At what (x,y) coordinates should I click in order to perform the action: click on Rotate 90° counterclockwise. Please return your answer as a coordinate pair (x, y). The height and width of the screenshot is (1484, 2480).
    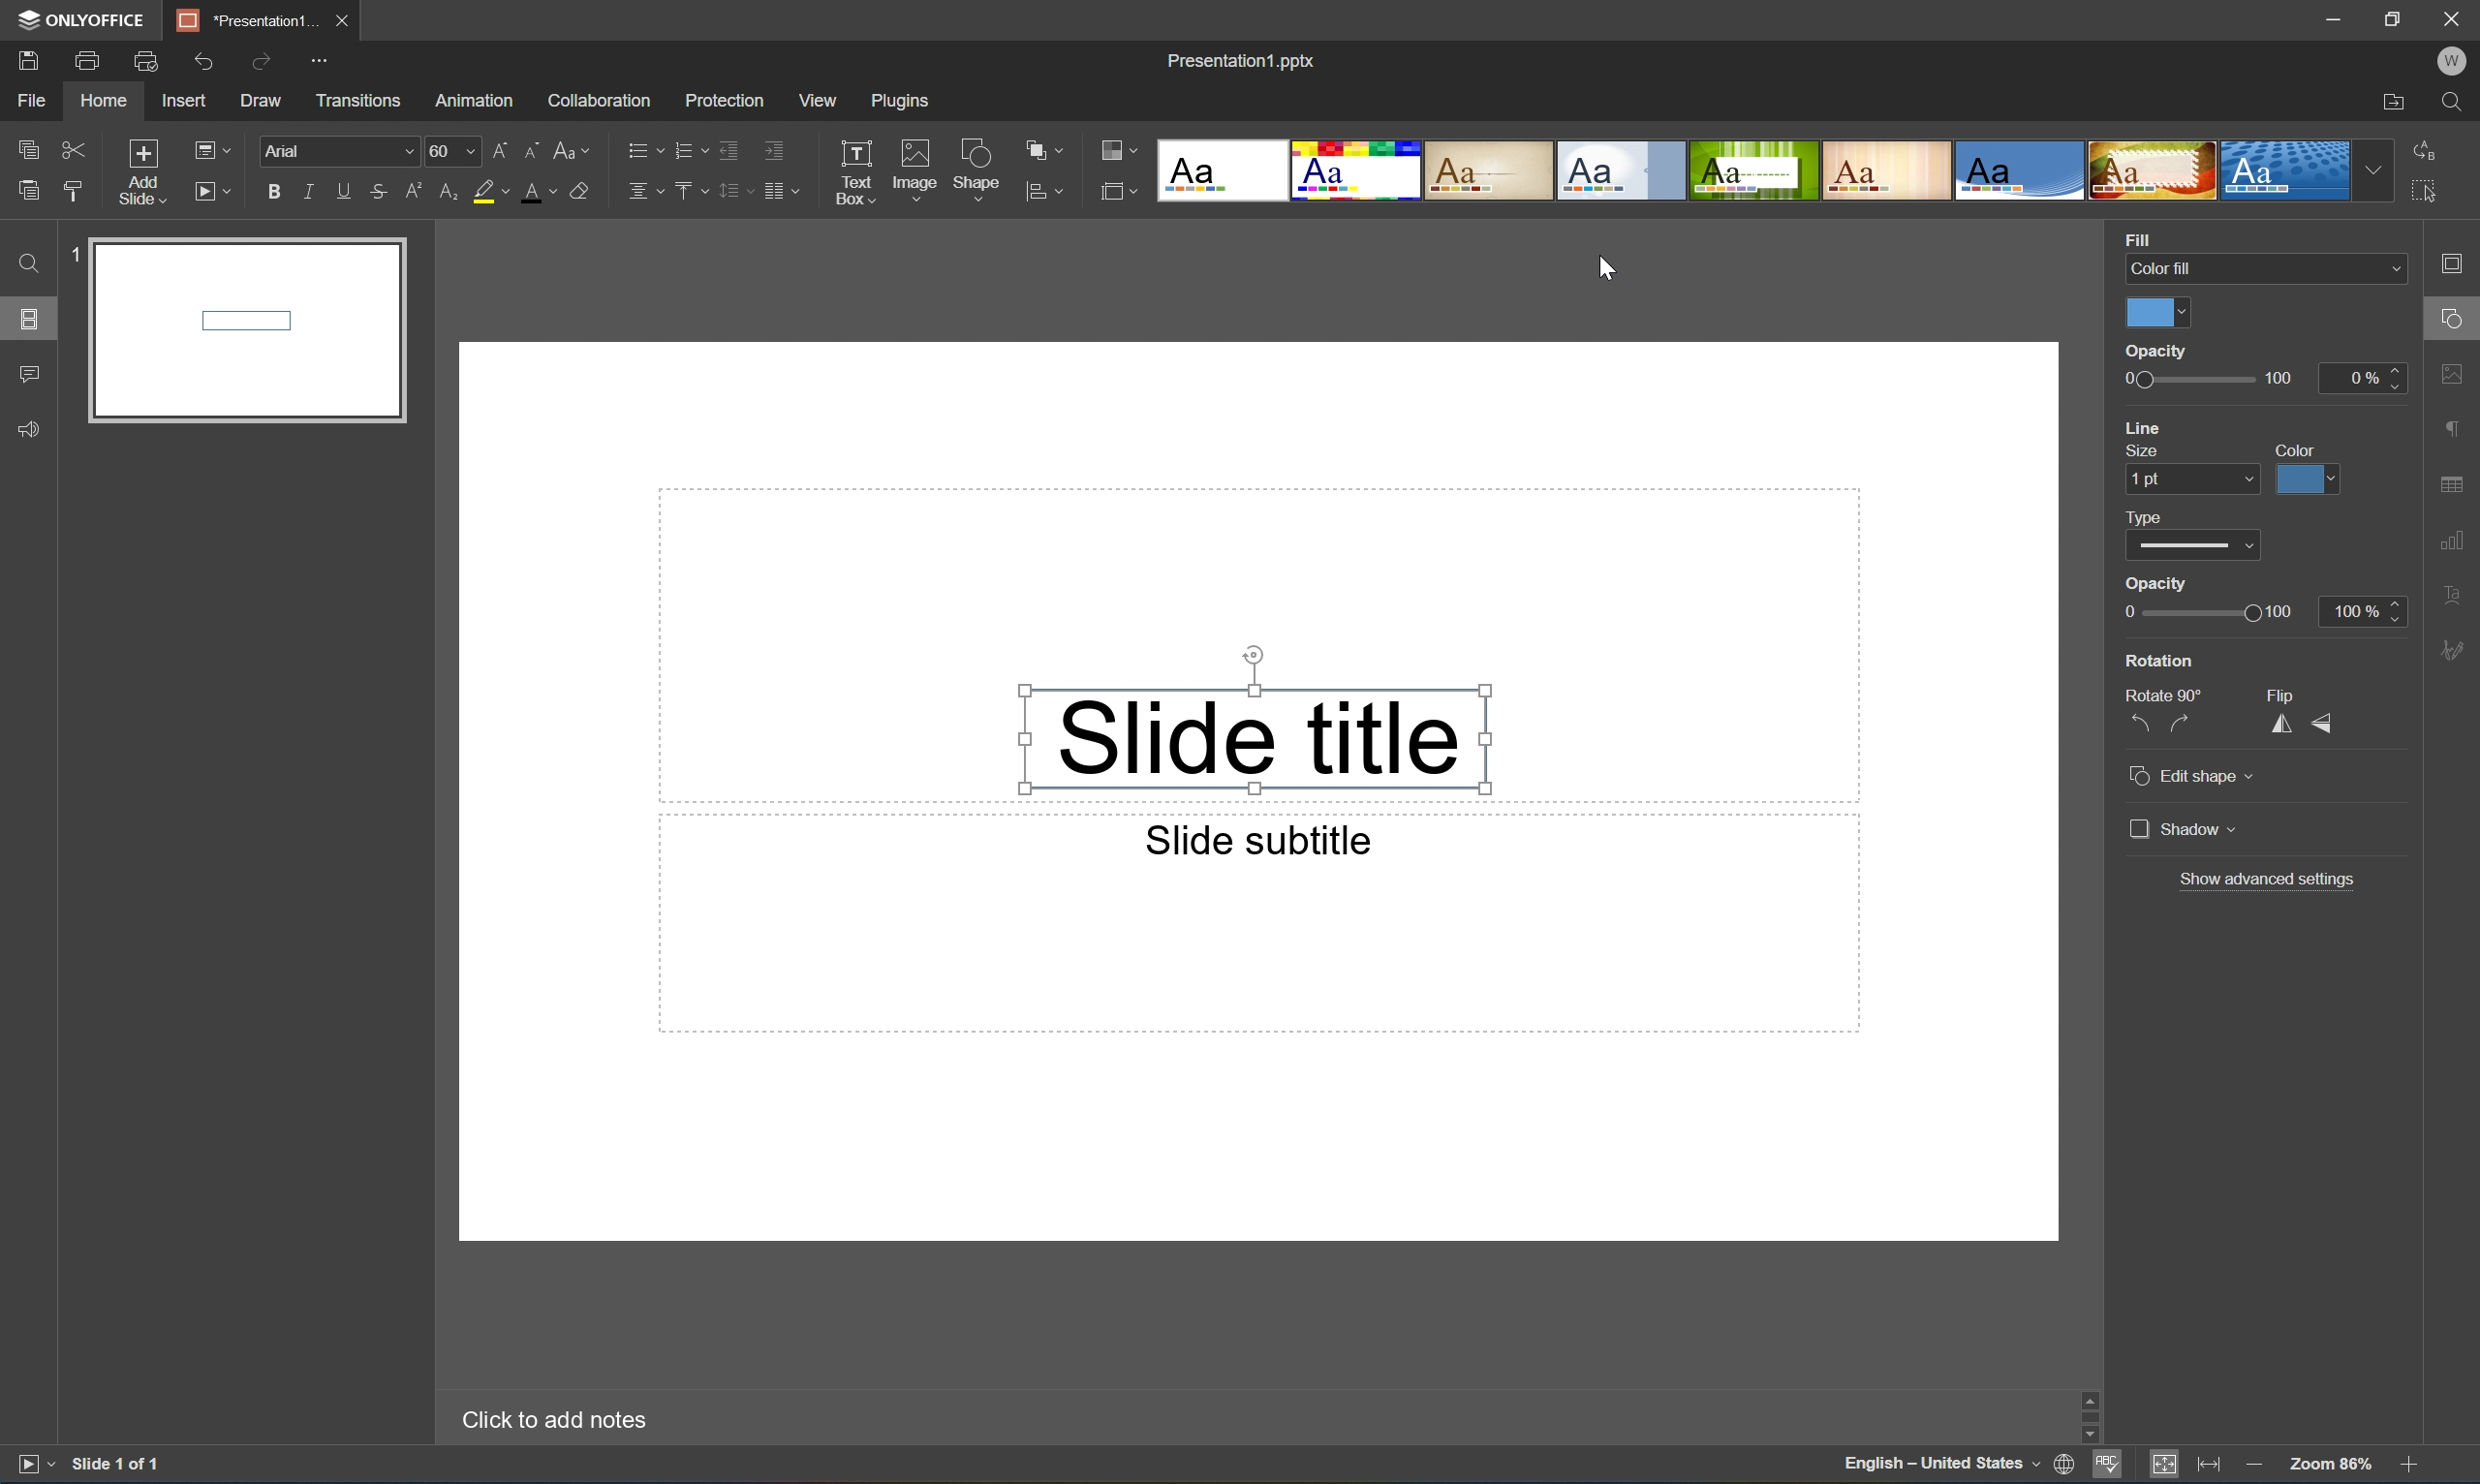
    Looking at the image, I should click on (2144, 718).